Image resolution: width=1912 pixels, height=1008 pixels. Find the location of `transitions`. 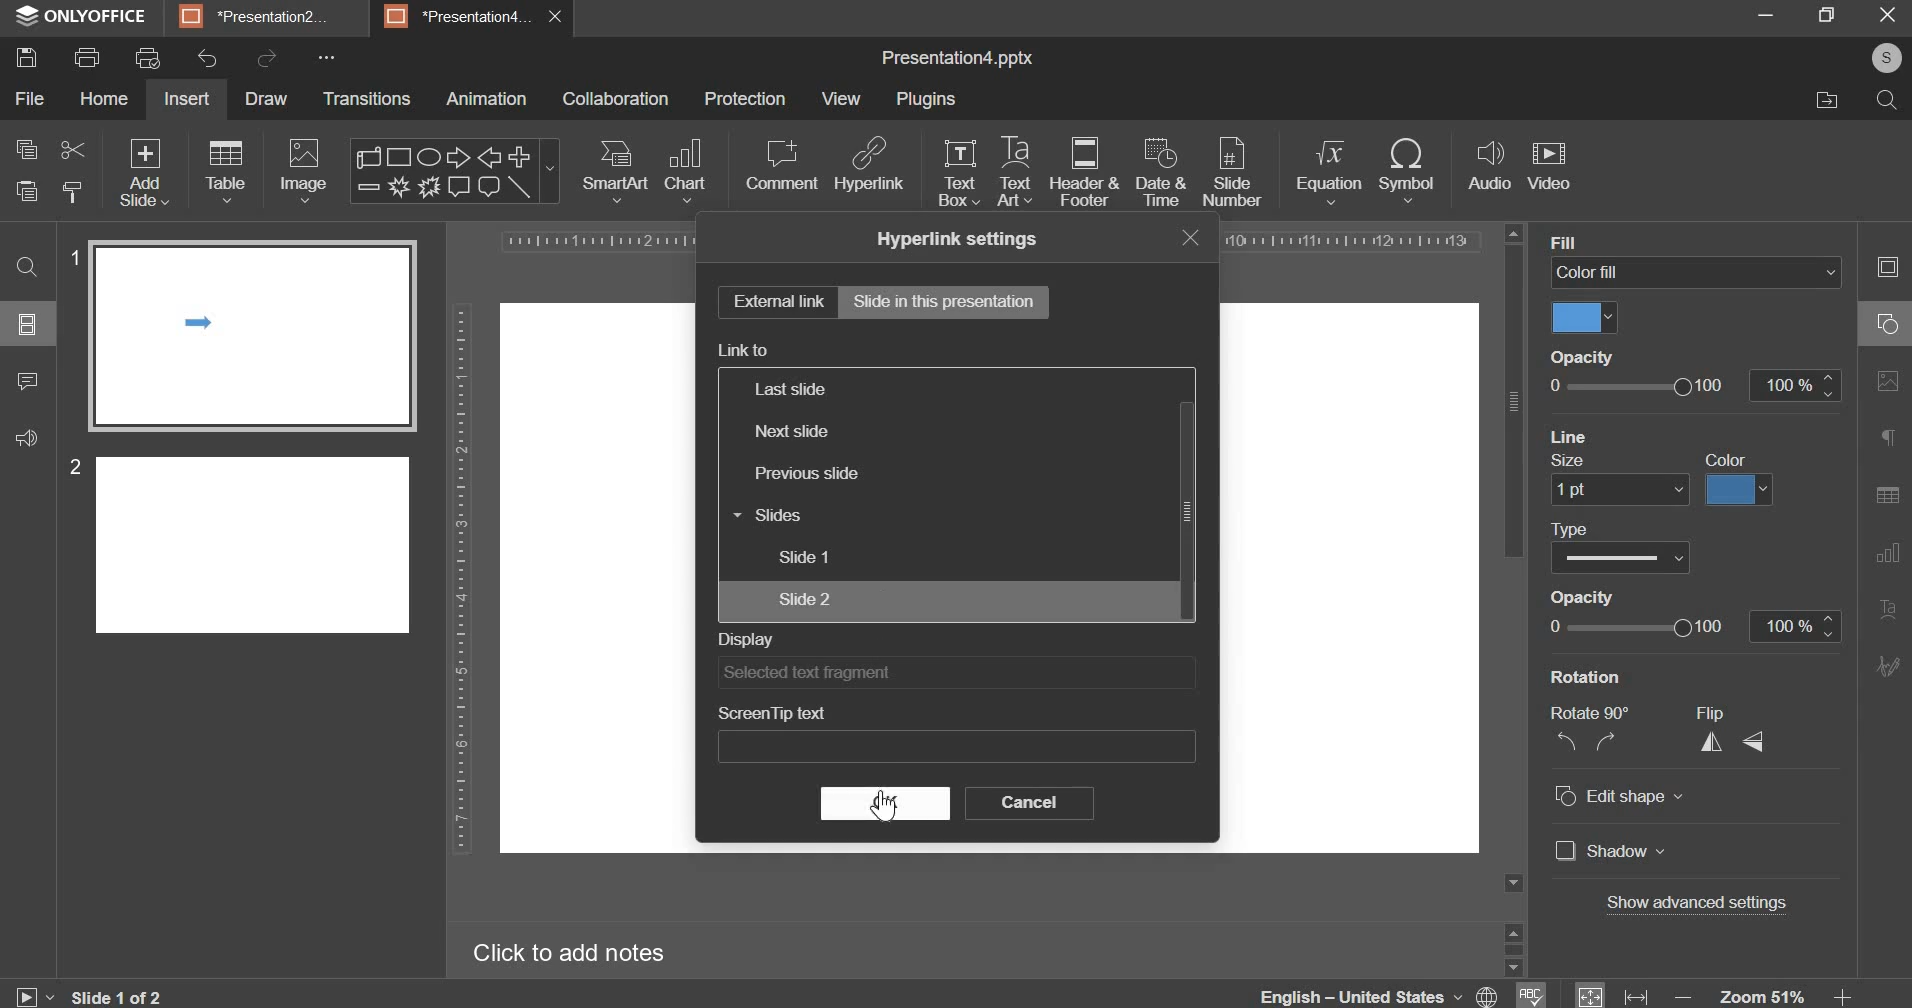

transitions is located at coordinates (368, 100).